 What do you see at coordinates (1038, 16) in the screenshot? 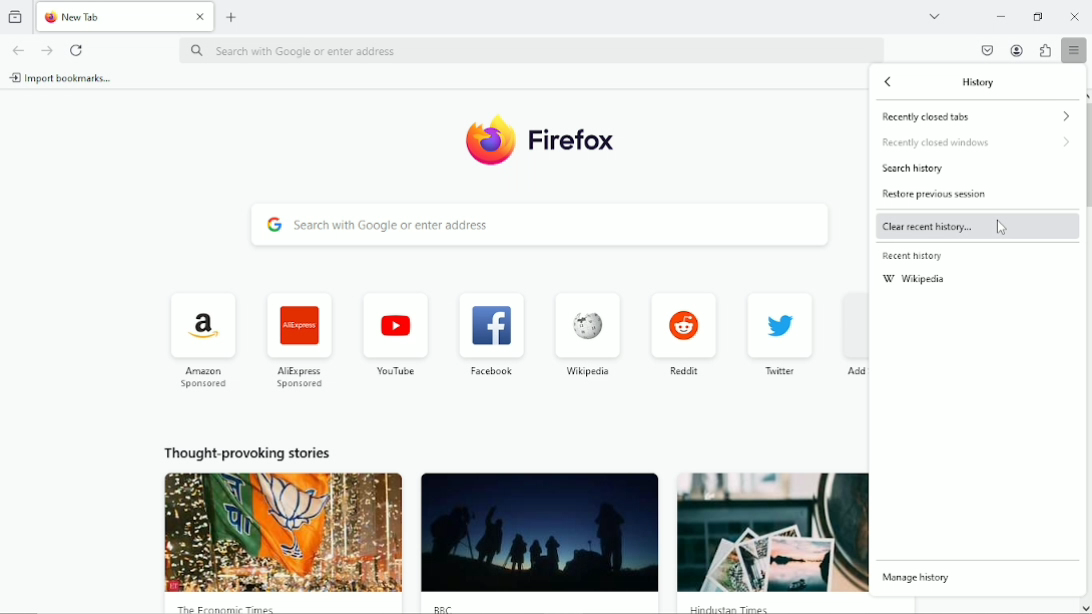
I see `restore down` at bounding box center [1038, 16].